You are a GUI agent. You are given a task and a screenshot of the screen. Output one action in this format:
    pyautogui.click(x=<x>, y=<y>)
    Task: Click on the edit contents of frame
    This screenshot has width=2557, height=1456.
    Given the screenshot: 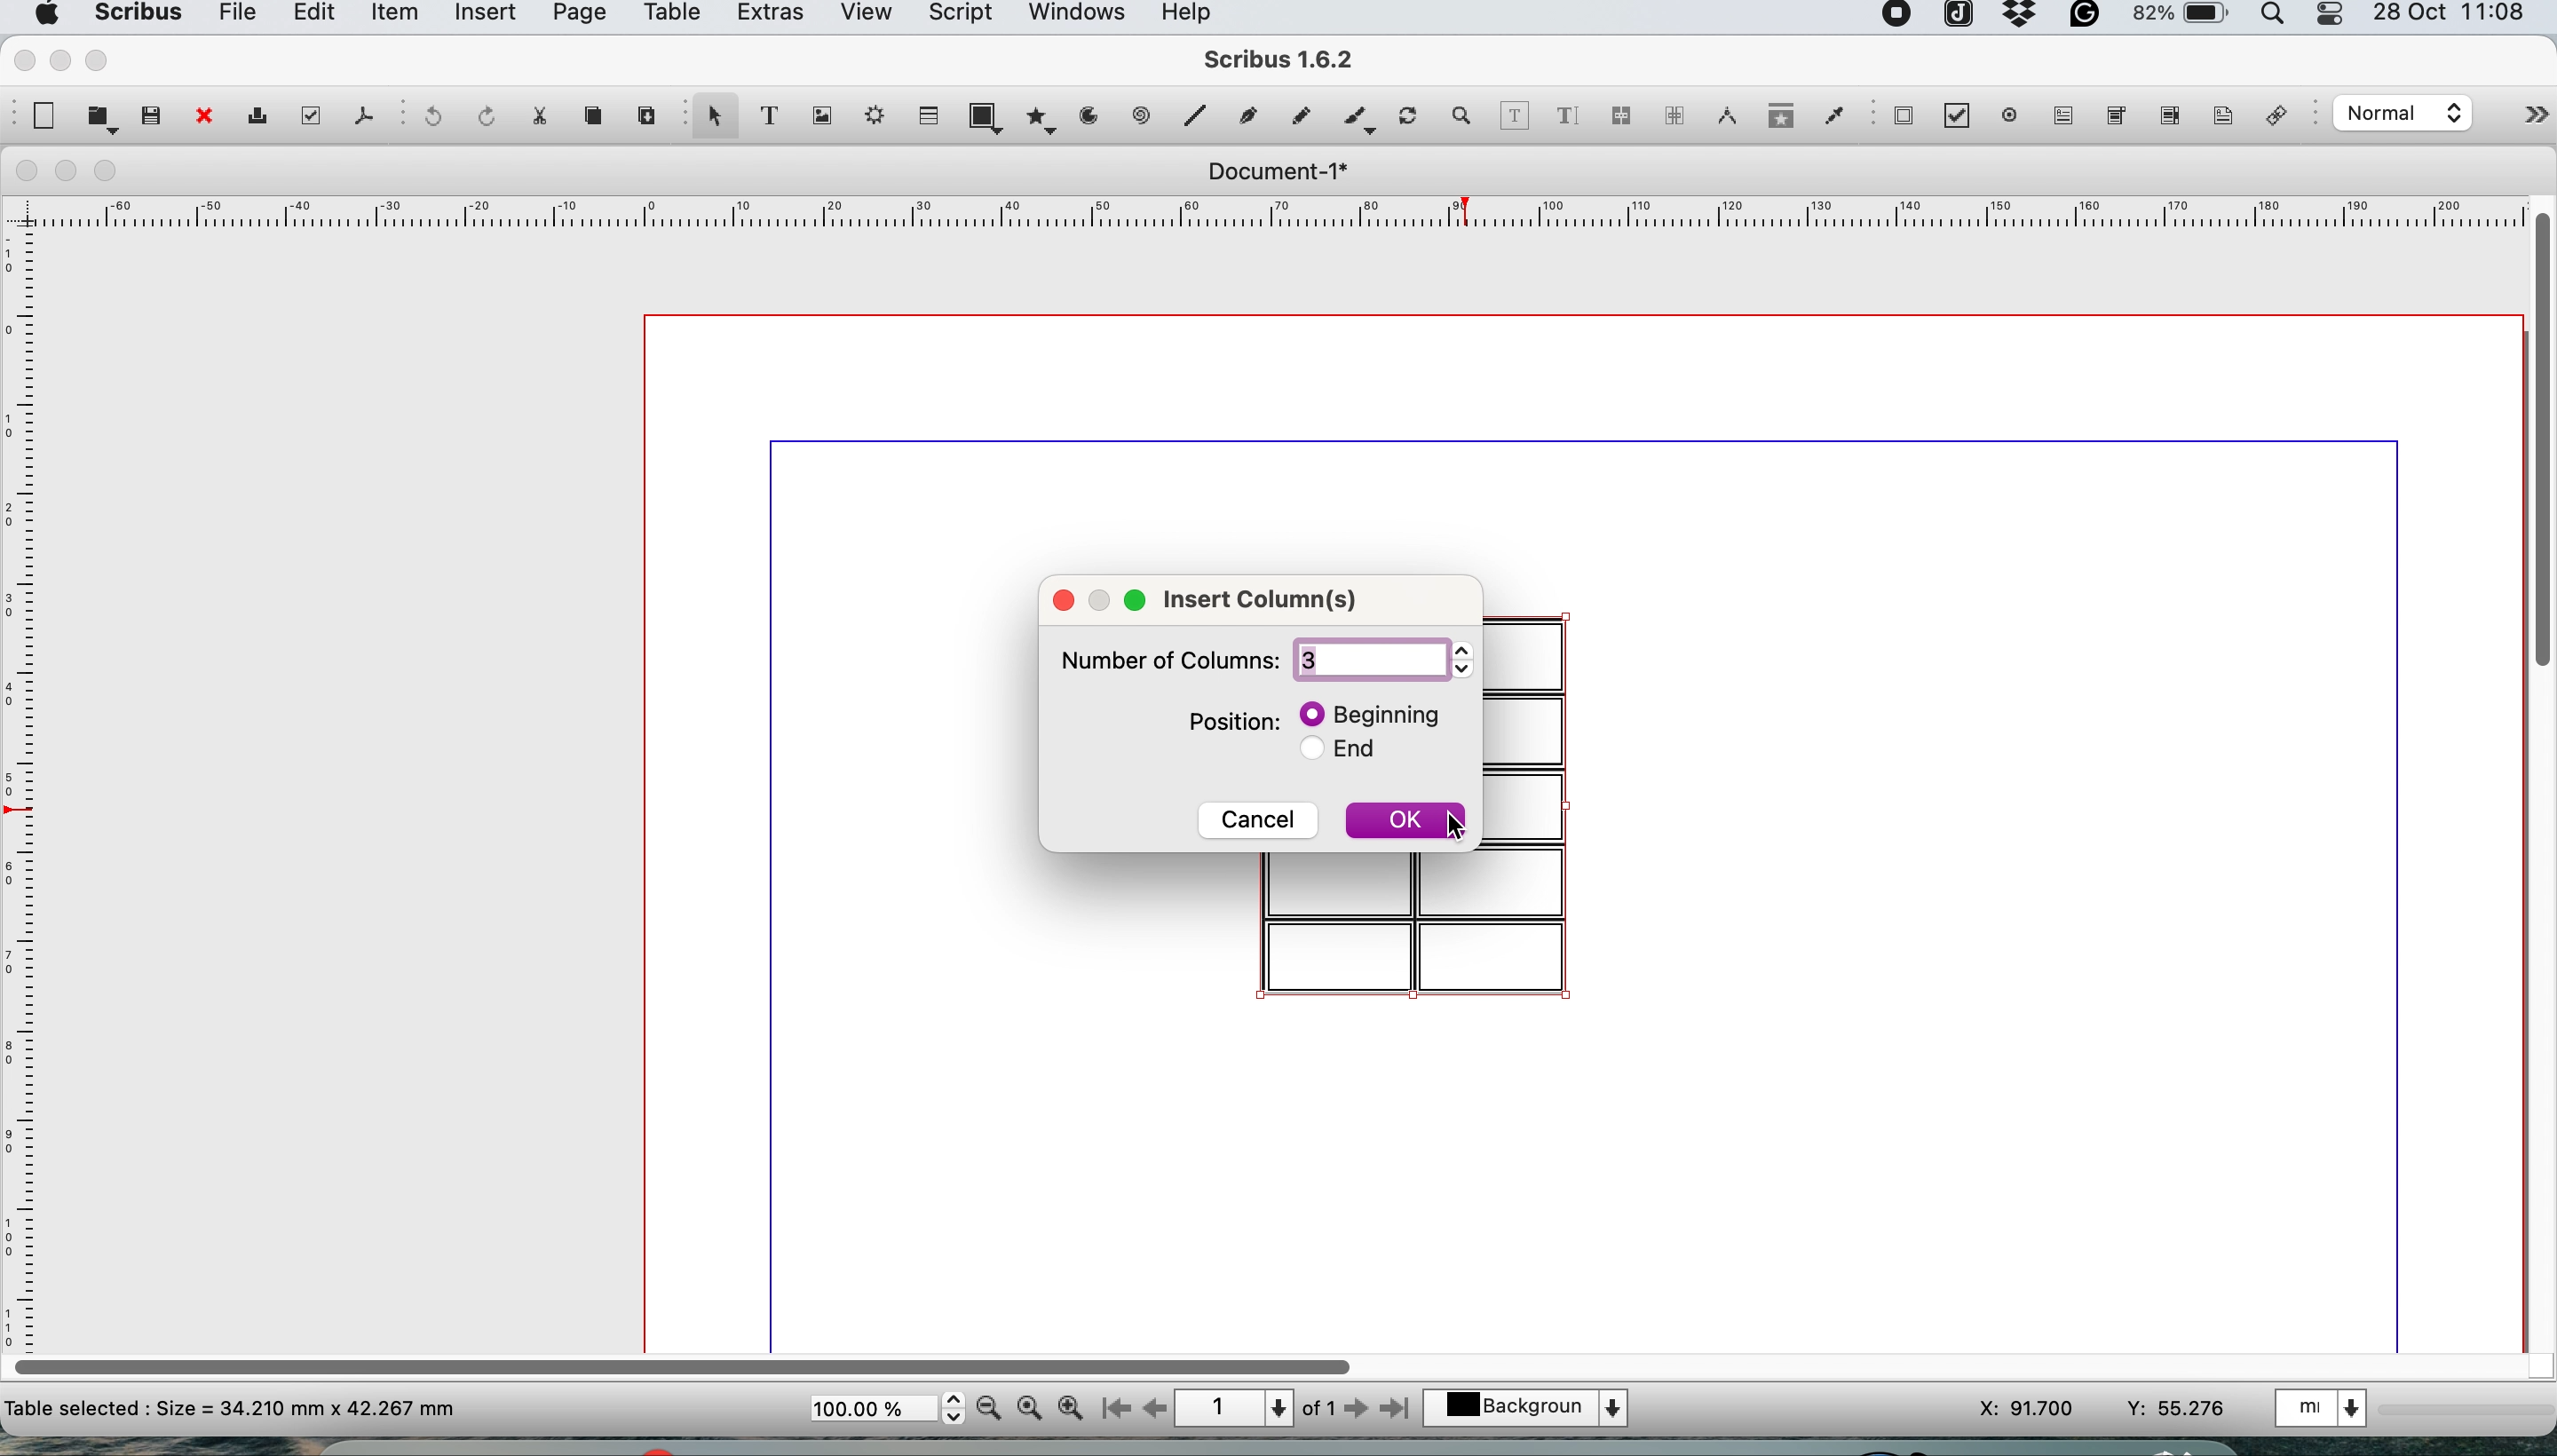 What is the action you would take?
    pyautogui.click(x=1514, y=114)
    